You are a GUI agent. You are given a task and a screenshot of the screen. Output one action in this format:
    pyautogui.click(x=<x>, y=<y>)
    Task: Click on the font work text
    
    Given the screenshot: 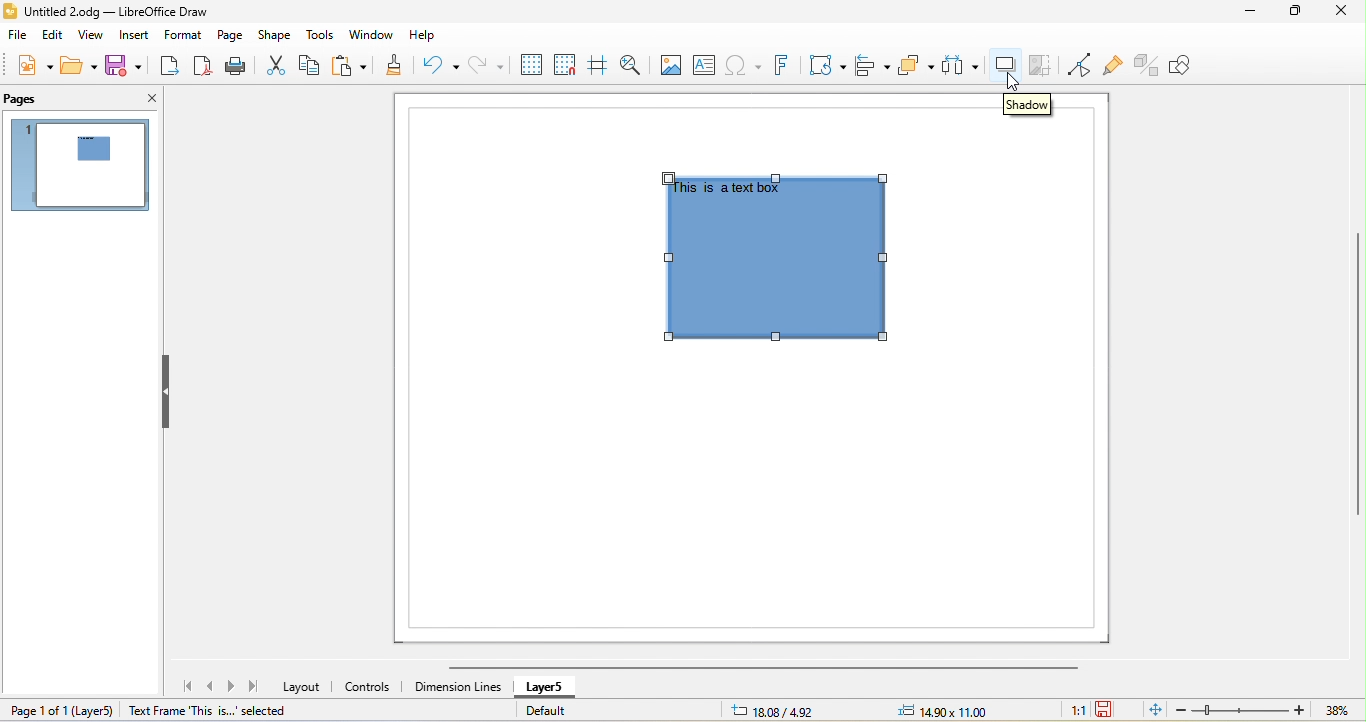 What is the action you would take?
    pyautogui.click(x=785, y=66)
    